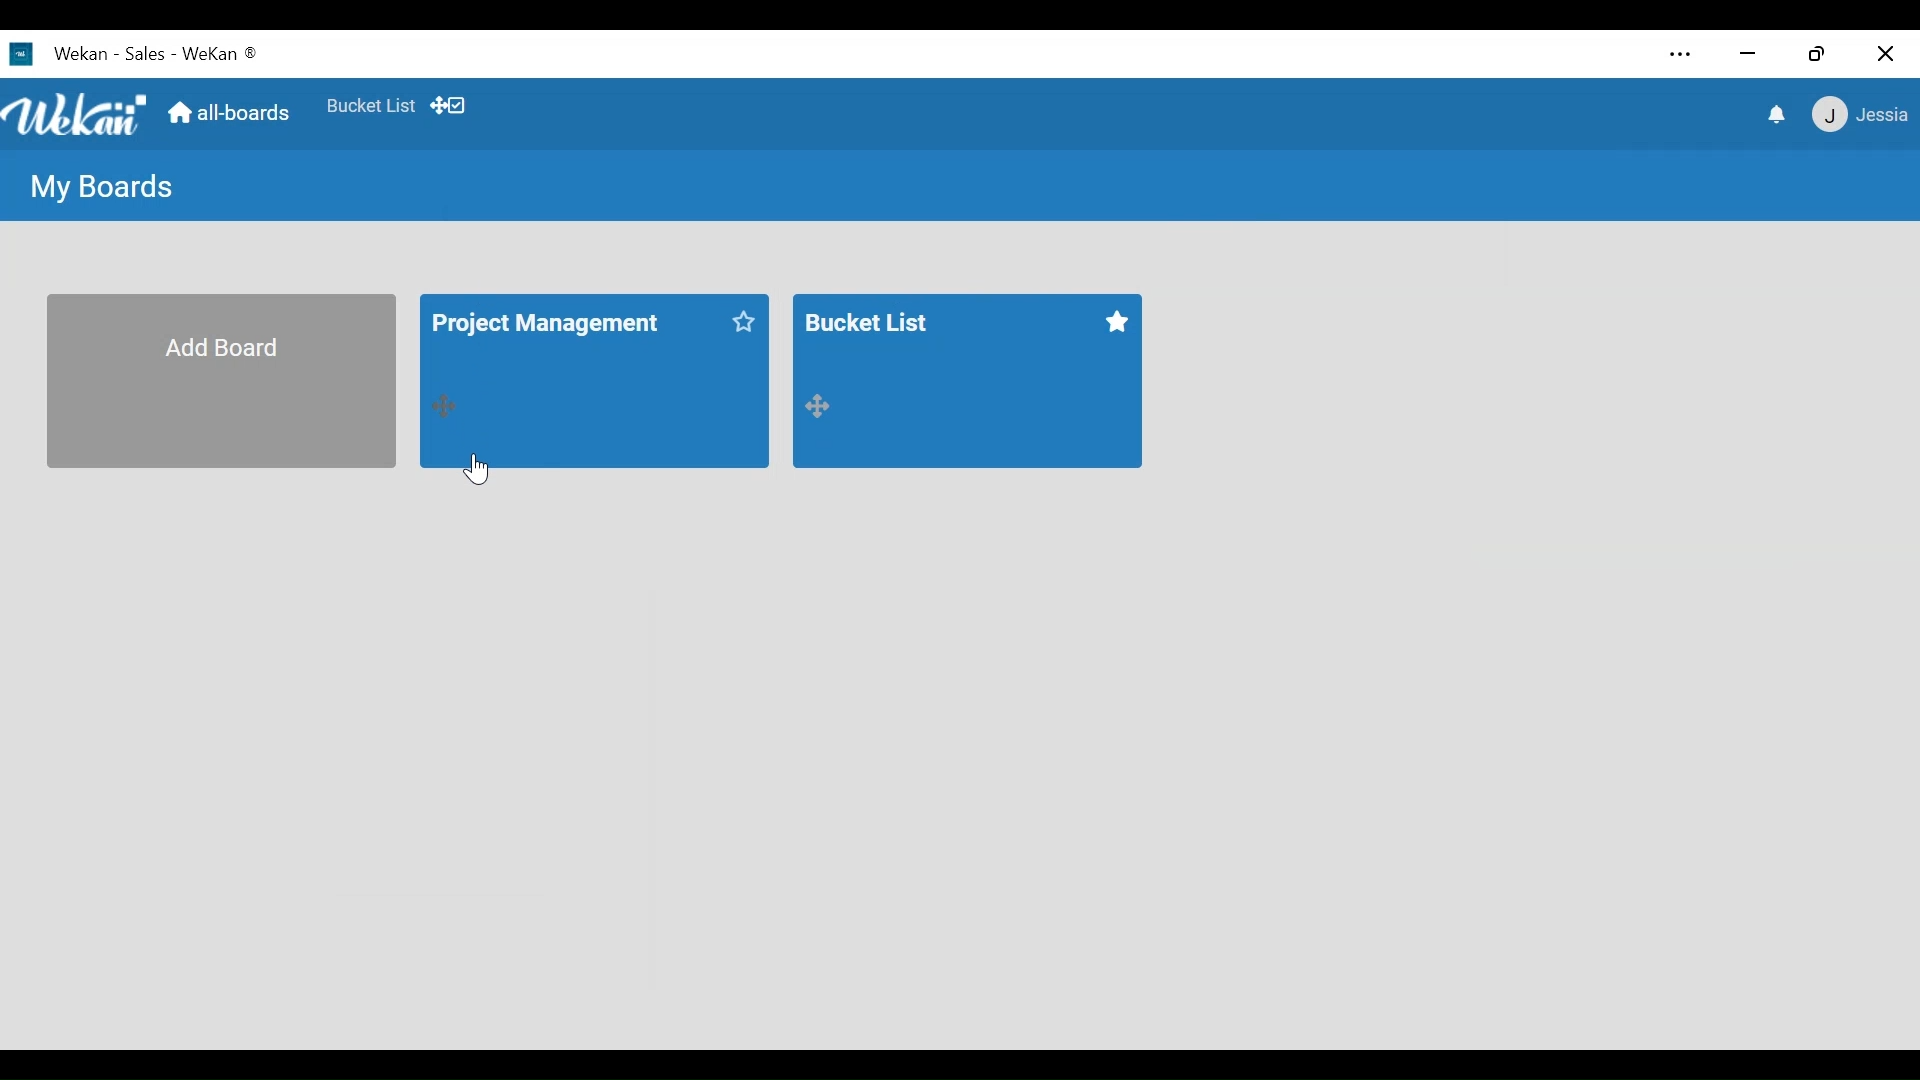 Image resolution: width=1920 pixels, height=1080 pixels. Describe the element at coordinates (457, 106) in the screenshot. I see `dekstop drag bar` at that location.